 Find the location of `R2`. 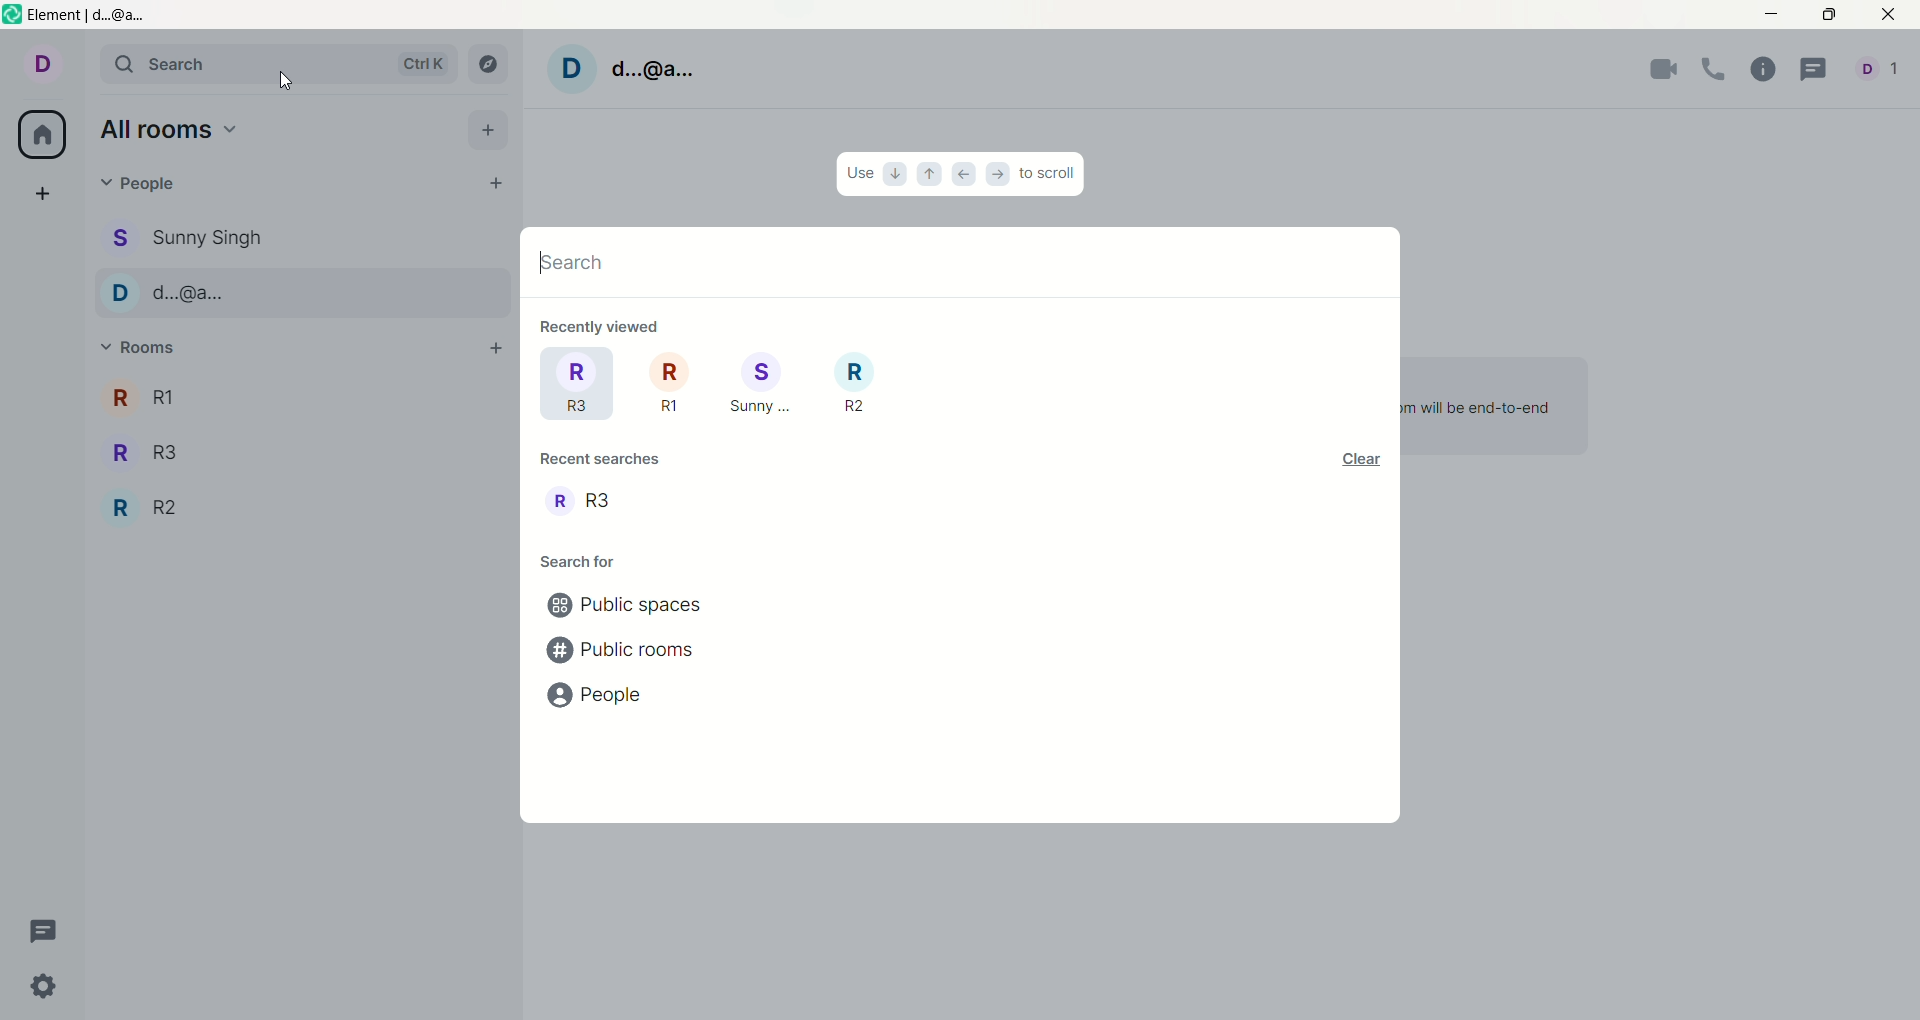

R2 is located at coordinates (149, 507).